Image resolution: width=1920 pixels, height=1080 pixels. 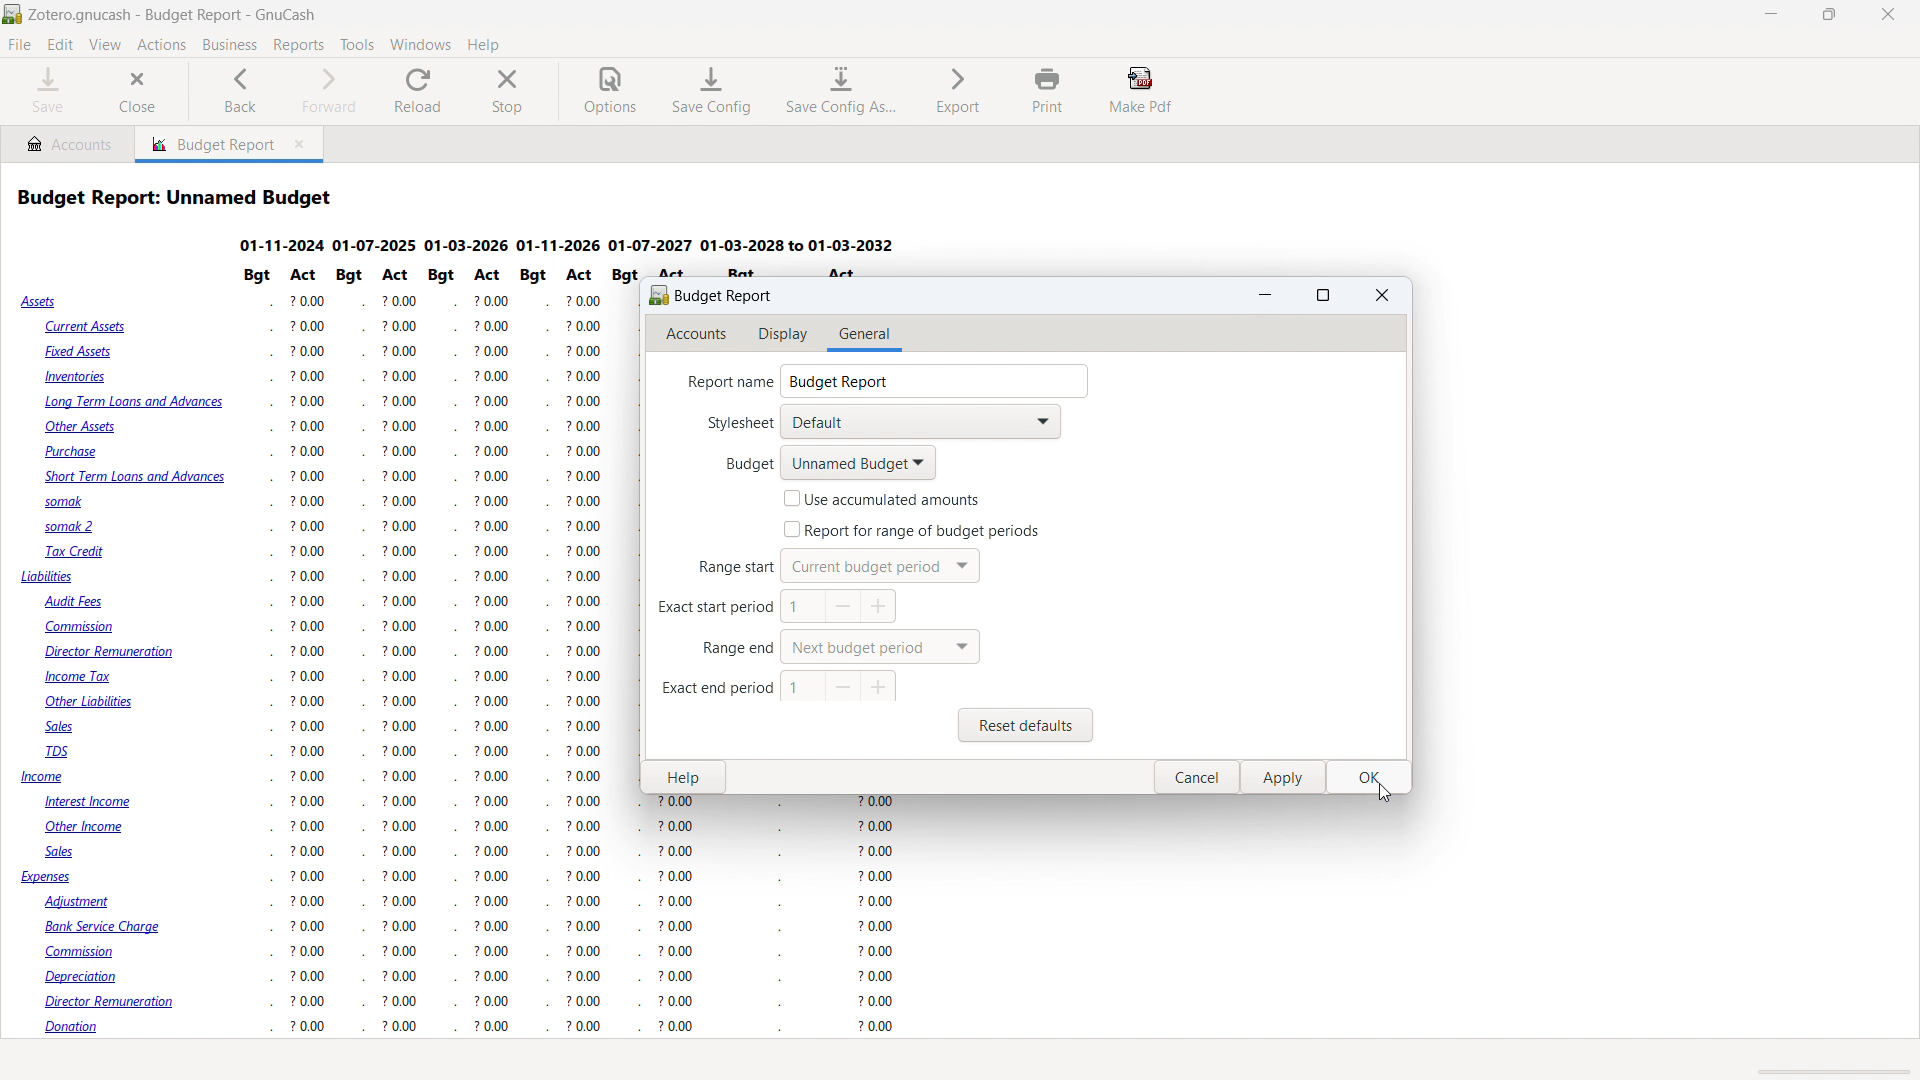 What do you see at coordinates (207, 144) in the screenshot?
I see `budget report tab` at bounding box center [207, 144].